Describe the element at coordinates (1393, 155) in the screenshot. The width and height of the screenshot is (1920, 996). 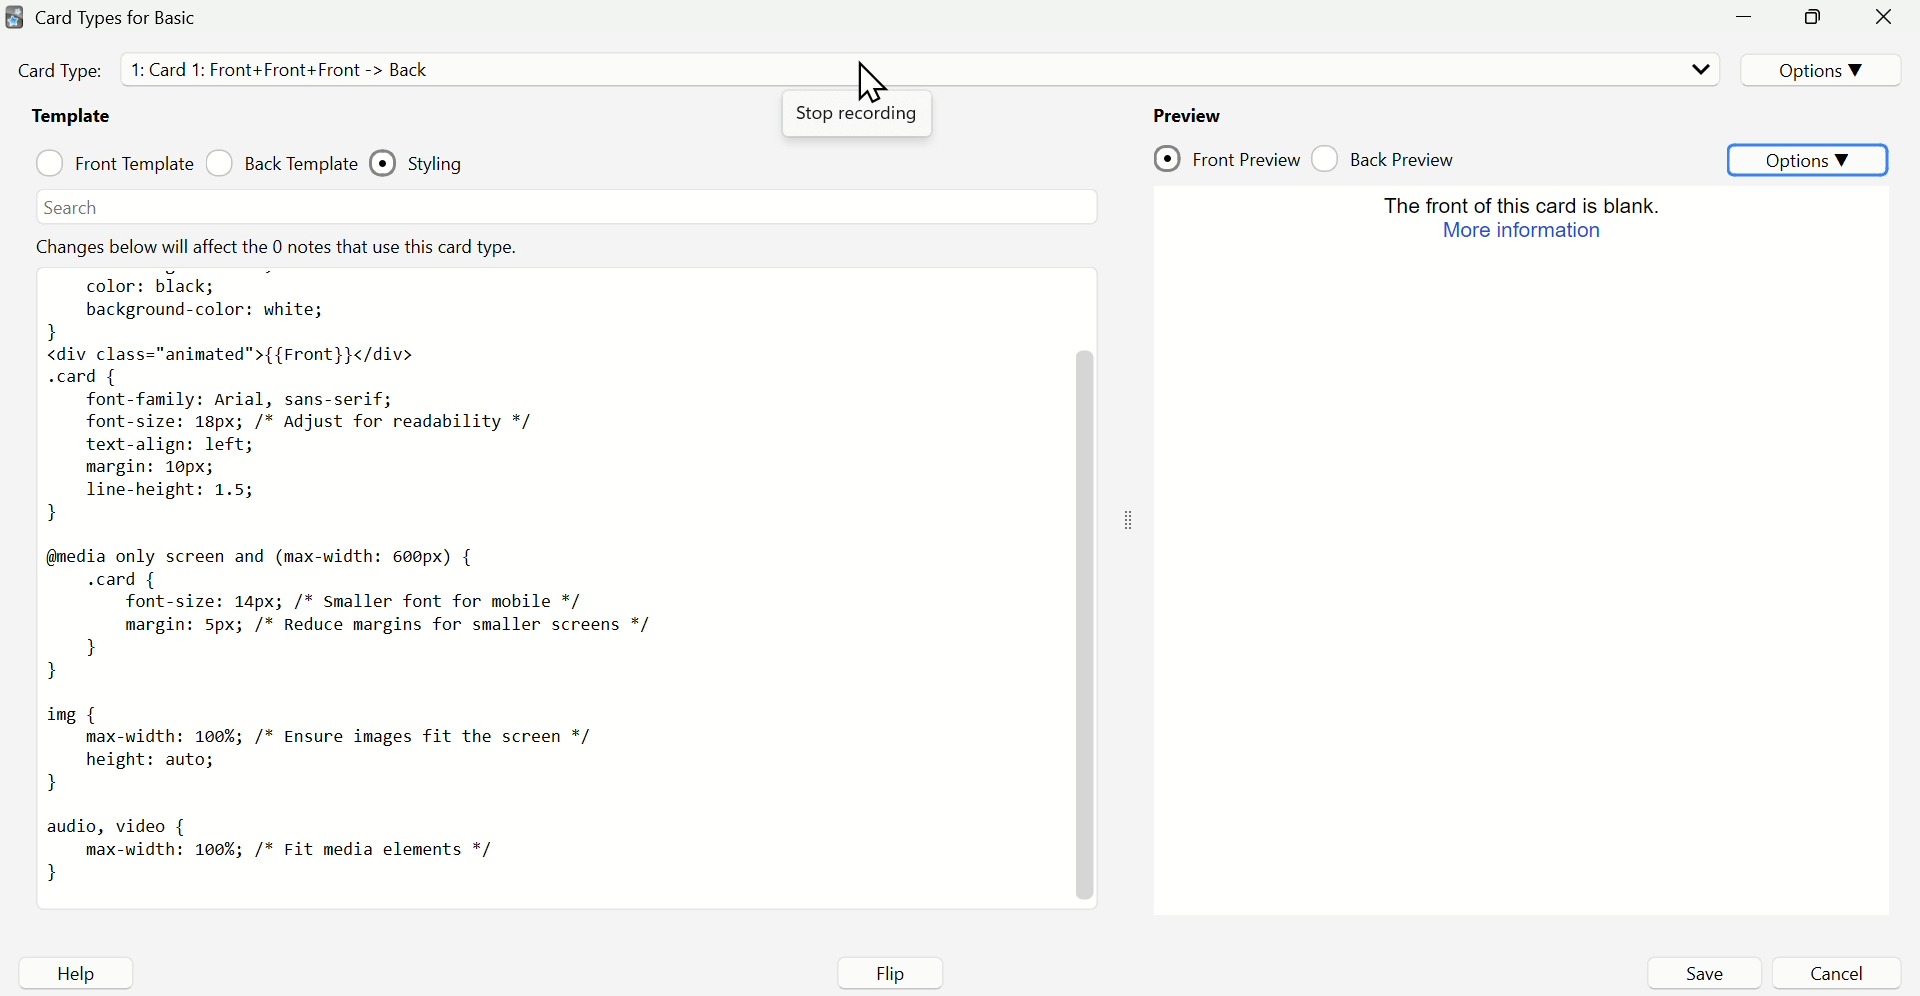
I see `Back Preview` at that location.